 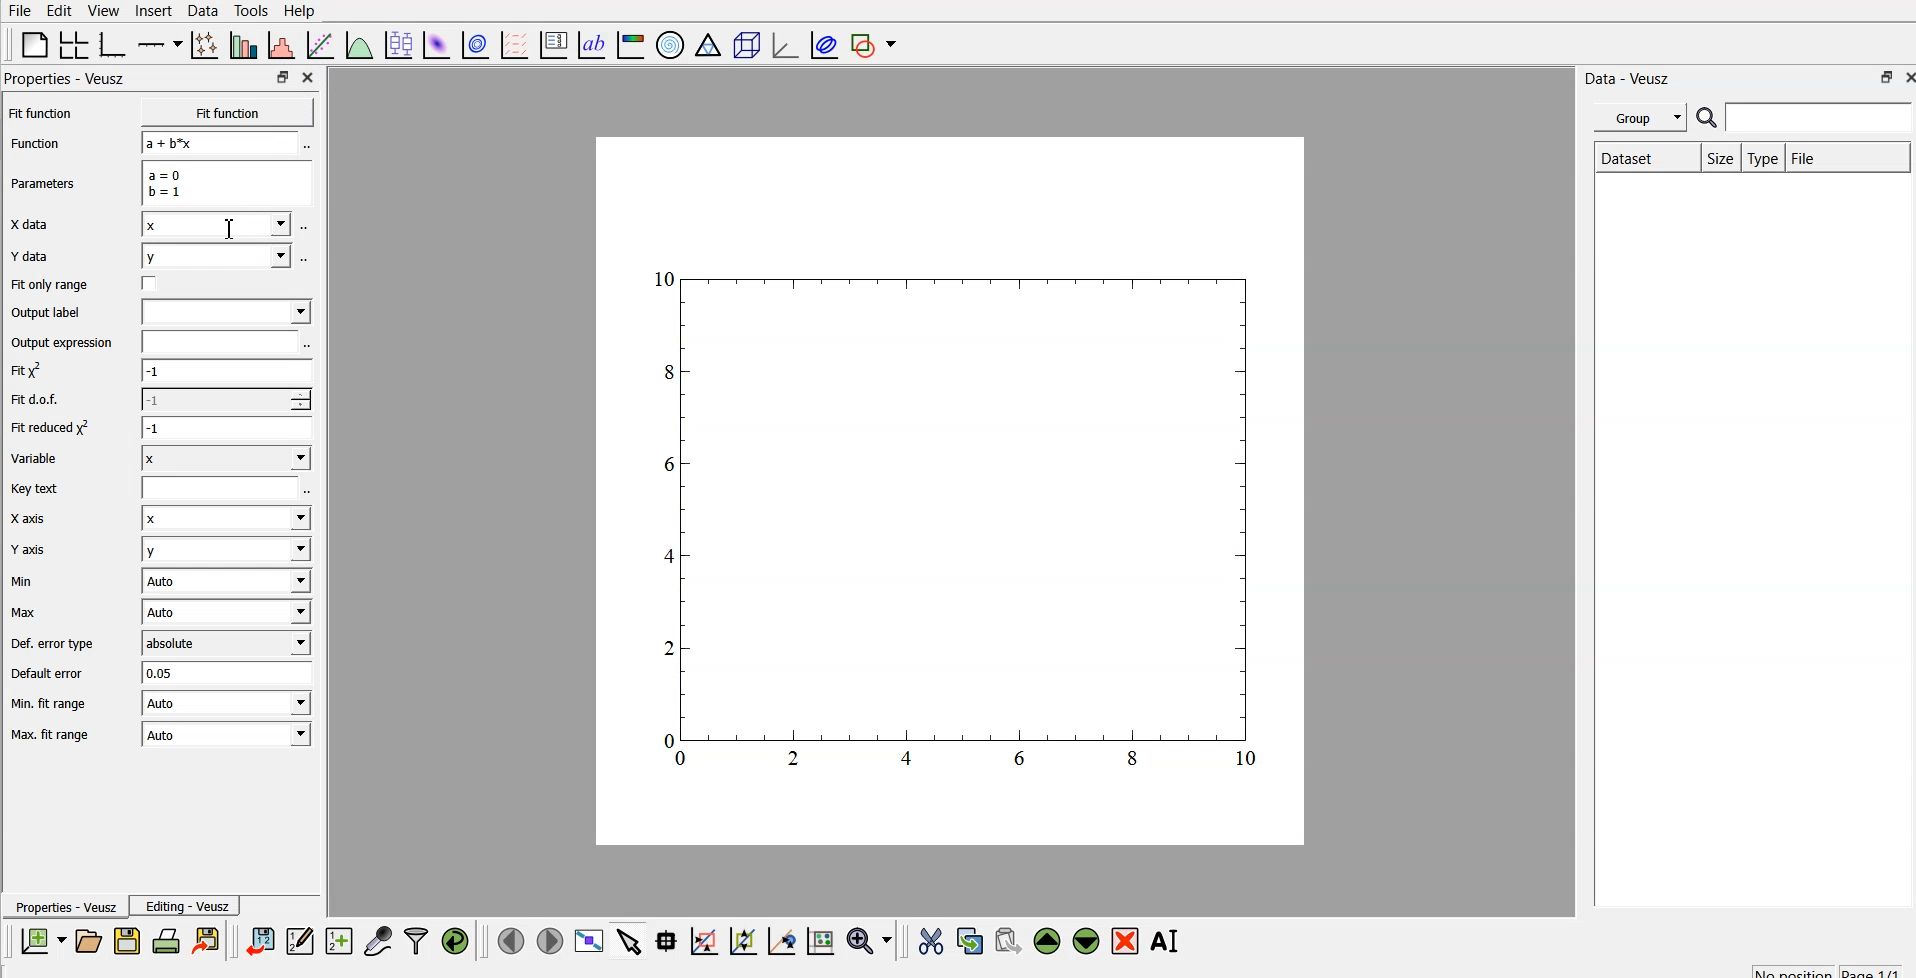 What do you see at coordinates (48, 644) in the screenshot?
I see `Def. error type` at bounding box center [48, 644].